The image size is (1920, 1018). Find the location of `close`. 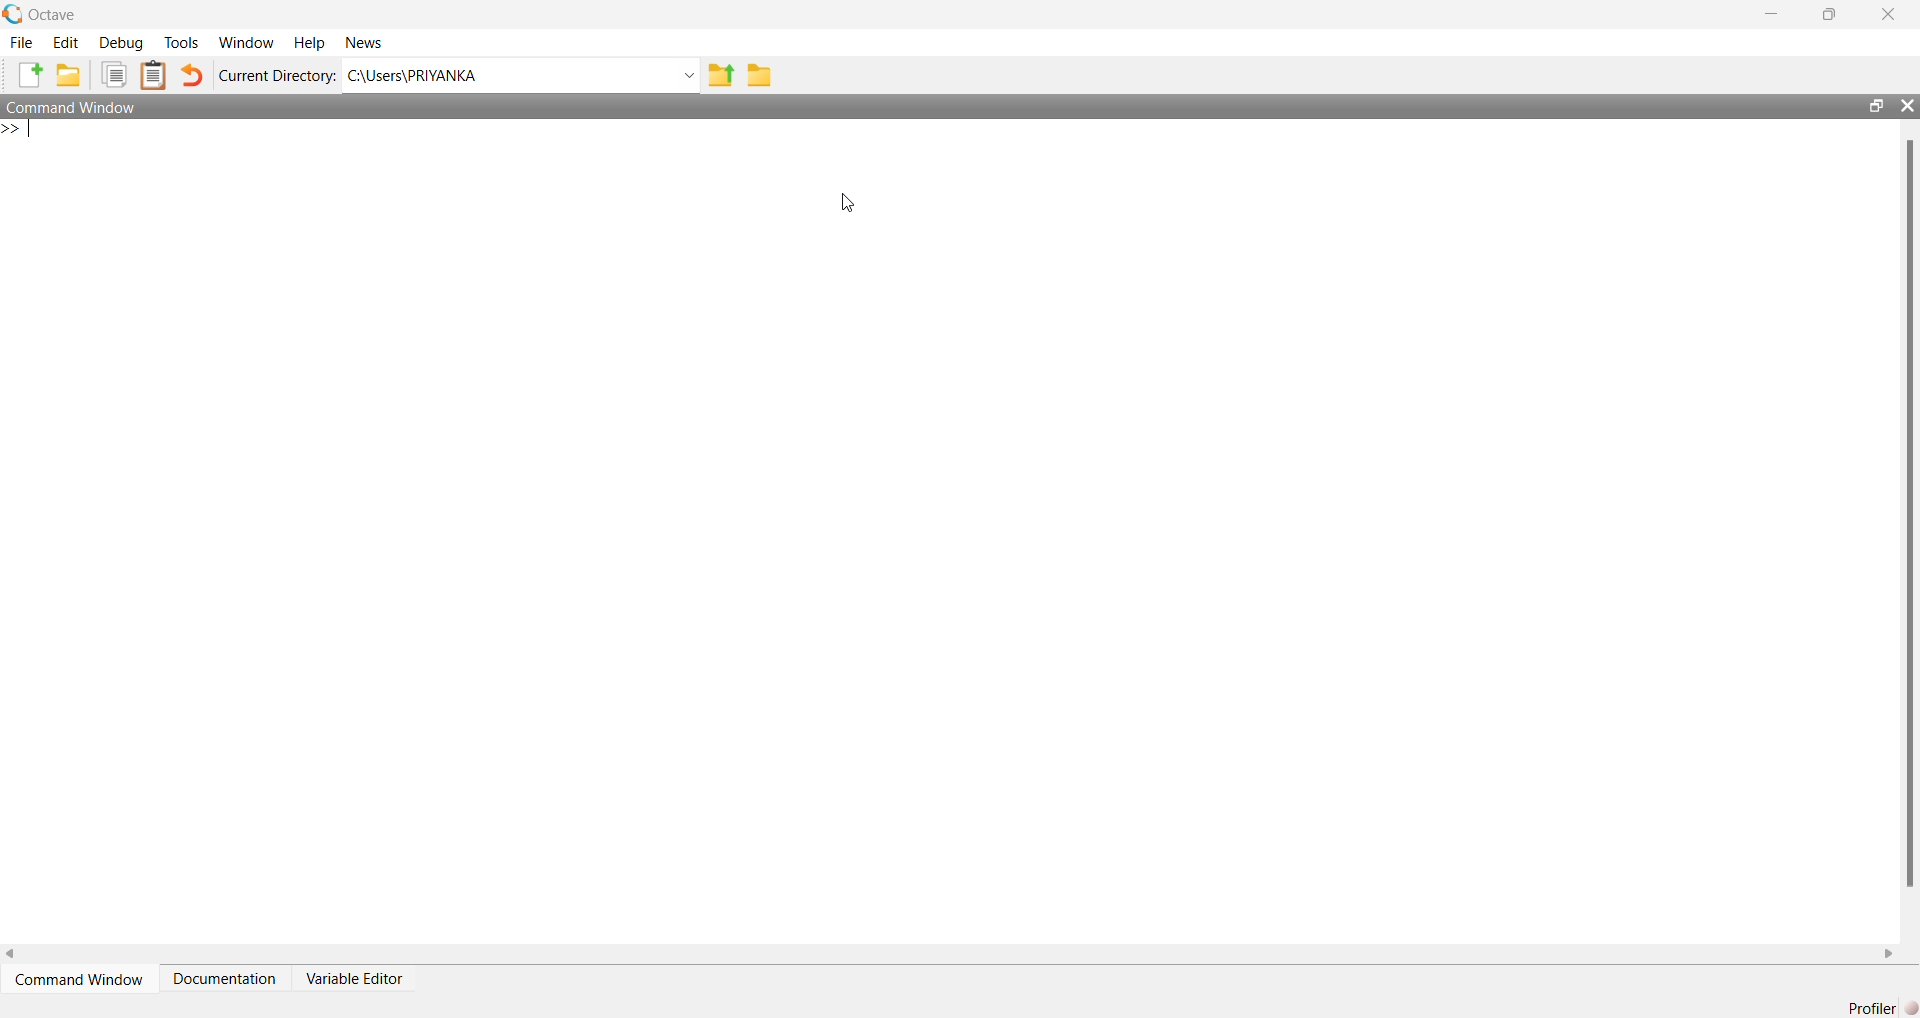

close is located at coordinates (1890, 15).